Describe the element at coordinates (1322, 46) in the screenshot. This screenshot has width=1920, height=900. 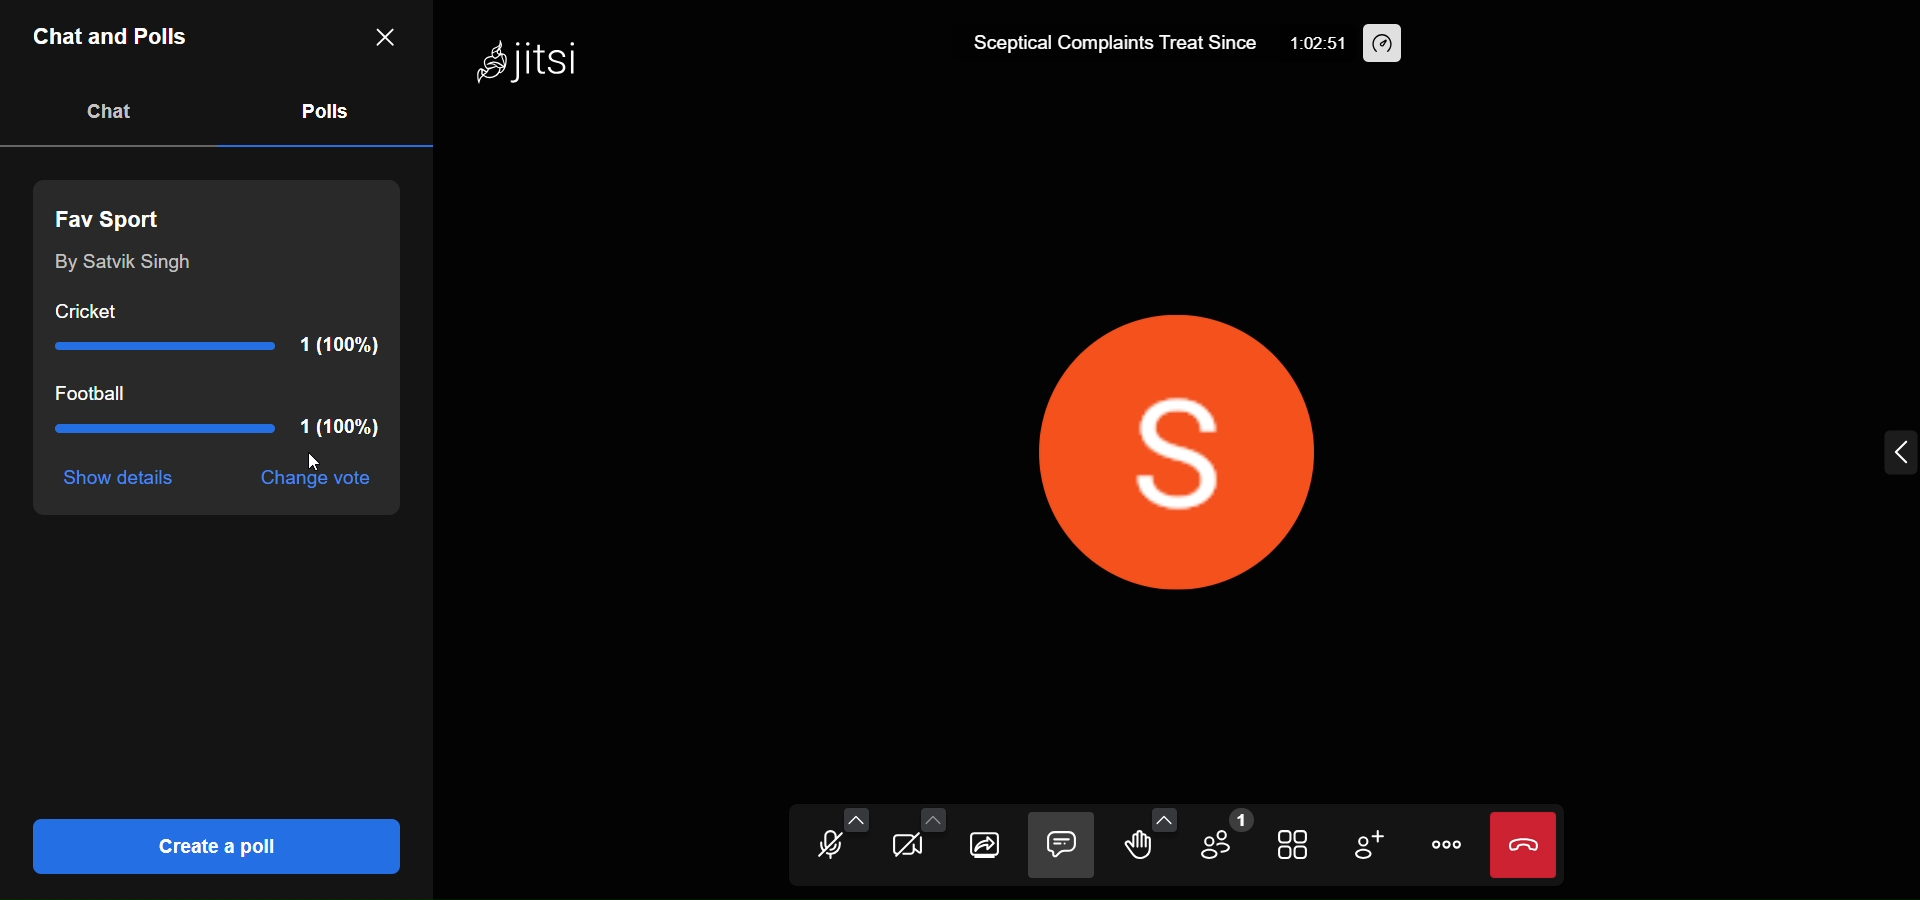
I see `1:02:51` at that location.